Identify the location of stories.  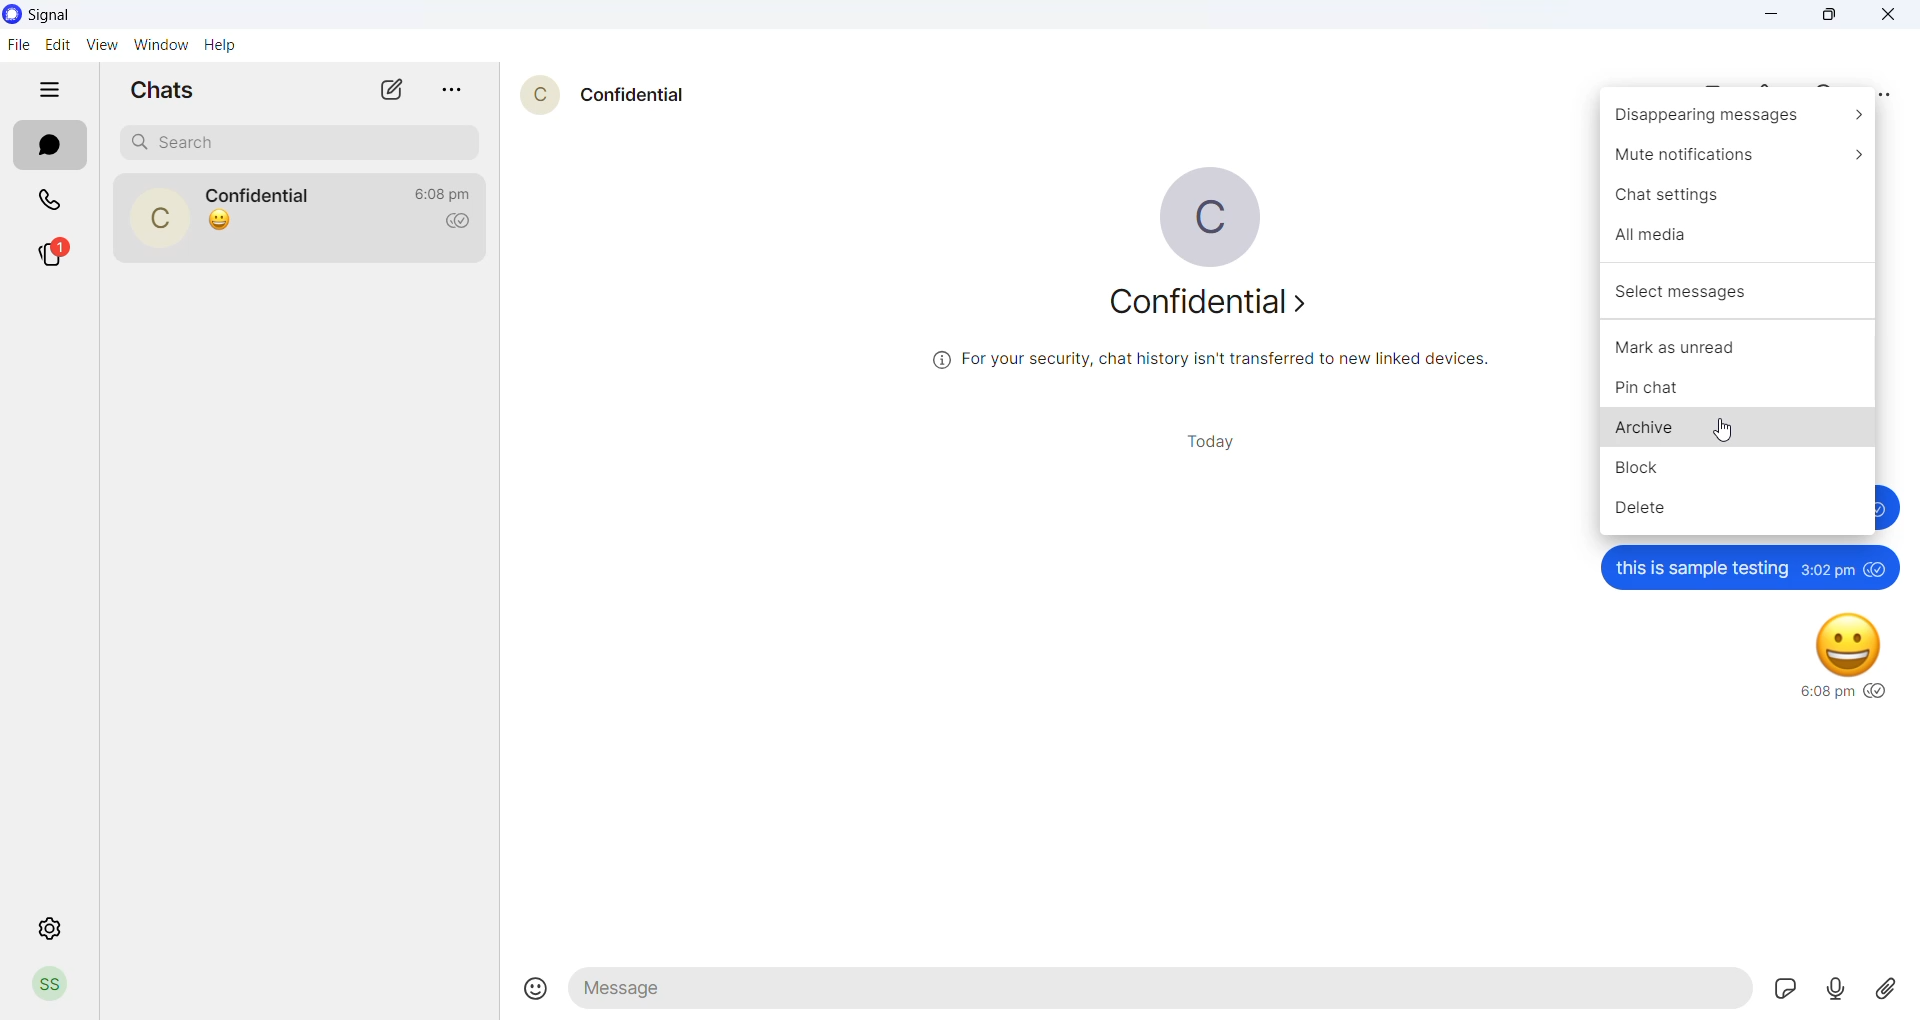
(56, 251).